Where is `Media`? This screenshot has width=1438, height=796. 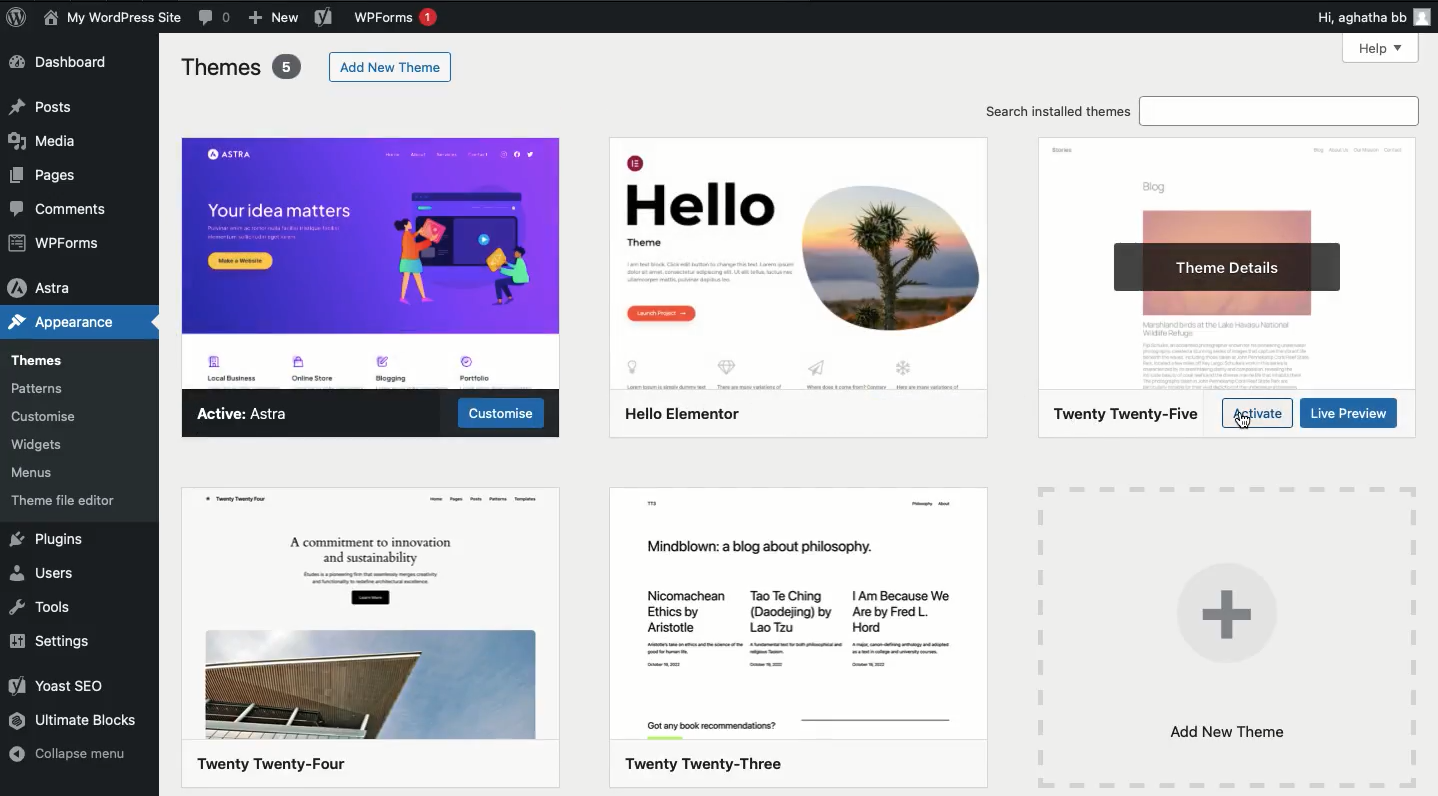
Media is located at coordinates (49, 140).